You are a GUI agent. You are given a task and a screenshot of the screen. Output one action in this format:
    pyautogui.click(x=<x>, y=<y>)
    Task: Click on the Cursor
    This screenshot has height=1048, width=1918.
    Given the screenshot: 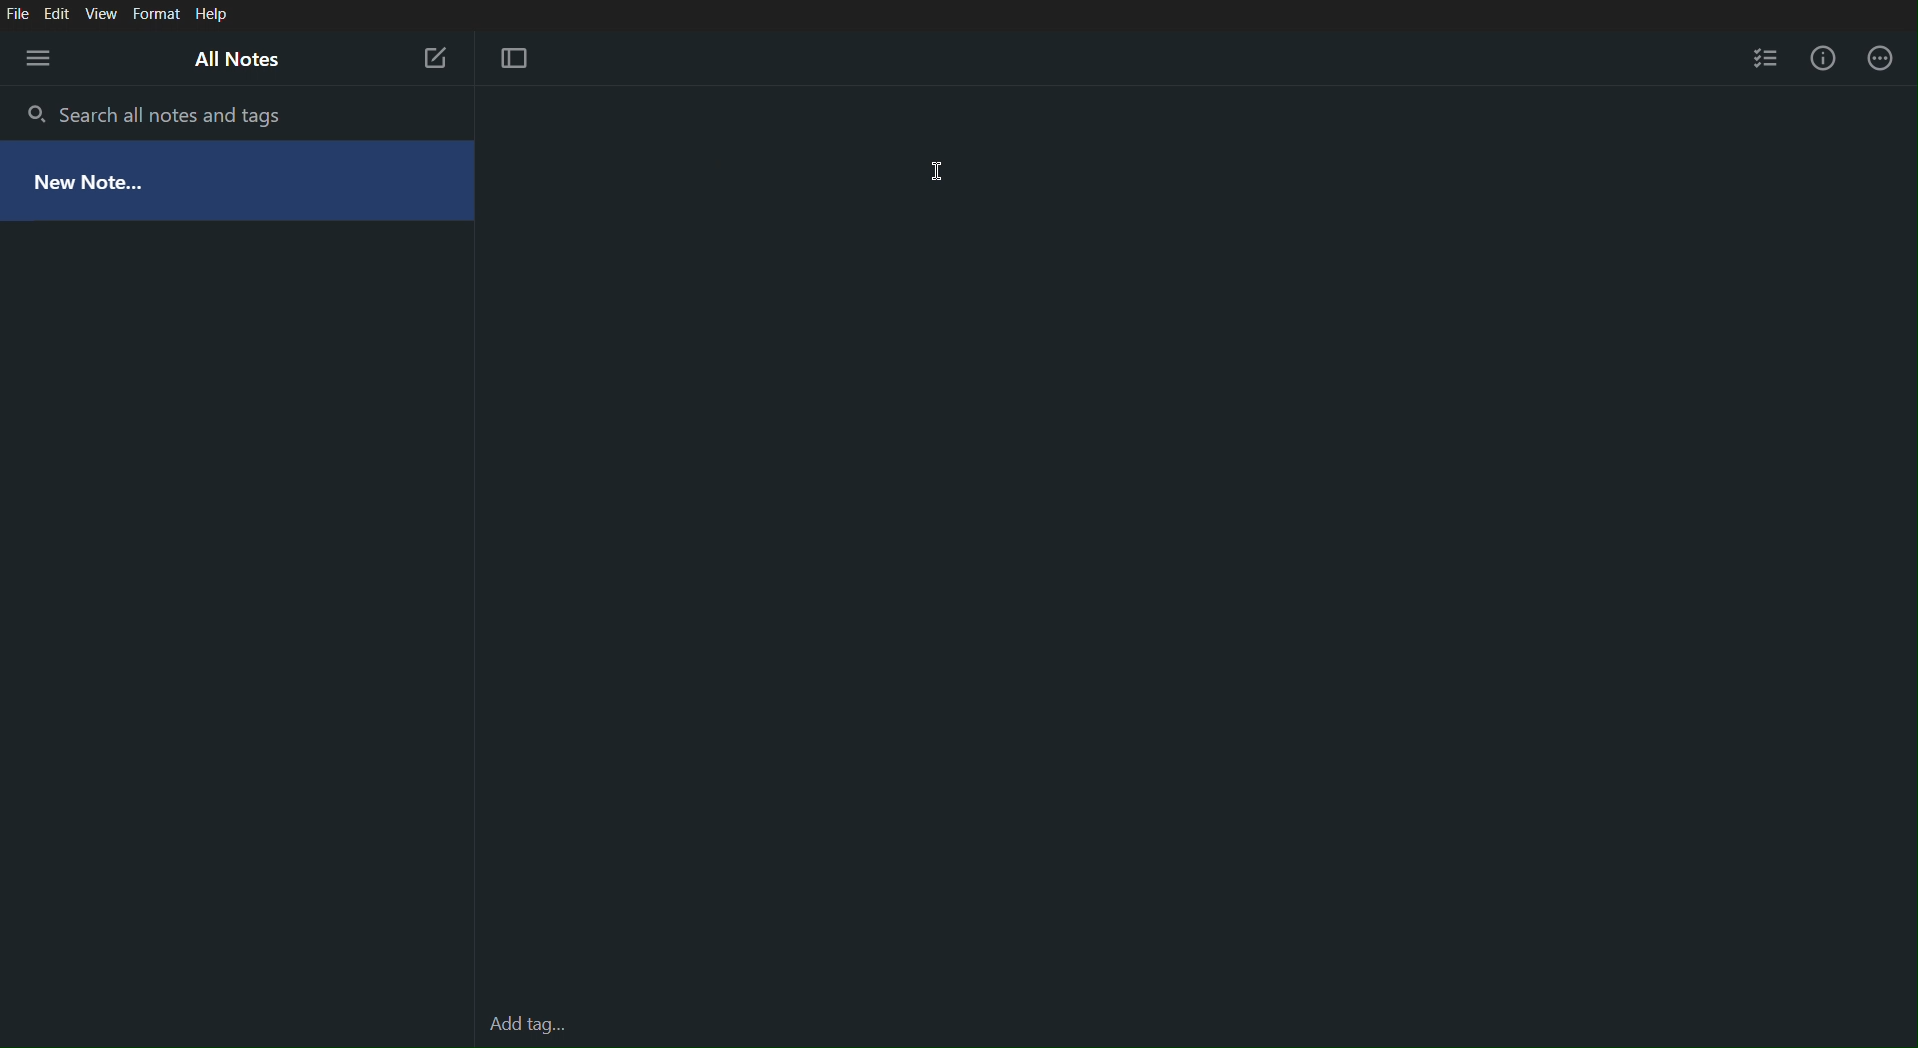 What is the action you would take?
    pyautogui.click(x=939, y=171)
    